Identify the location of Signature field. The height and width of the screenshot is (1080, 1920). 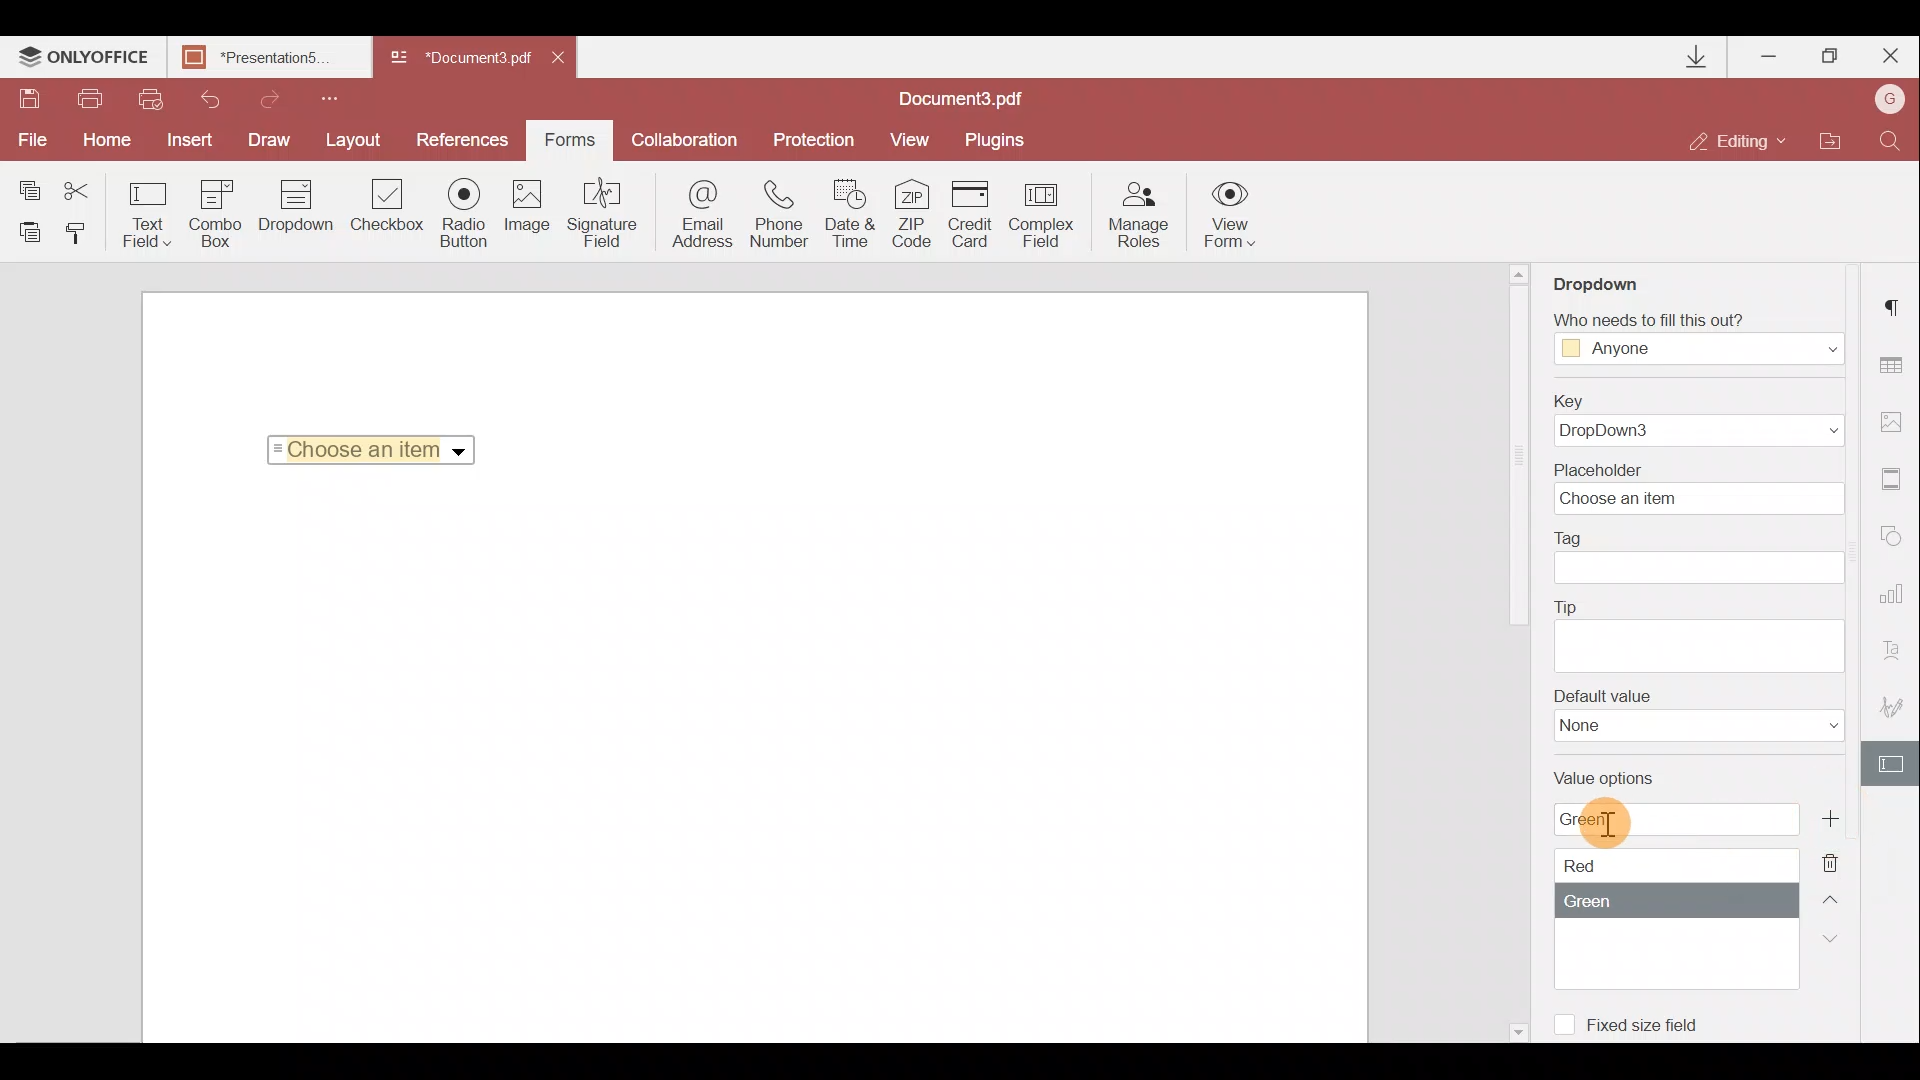
(605, 217).